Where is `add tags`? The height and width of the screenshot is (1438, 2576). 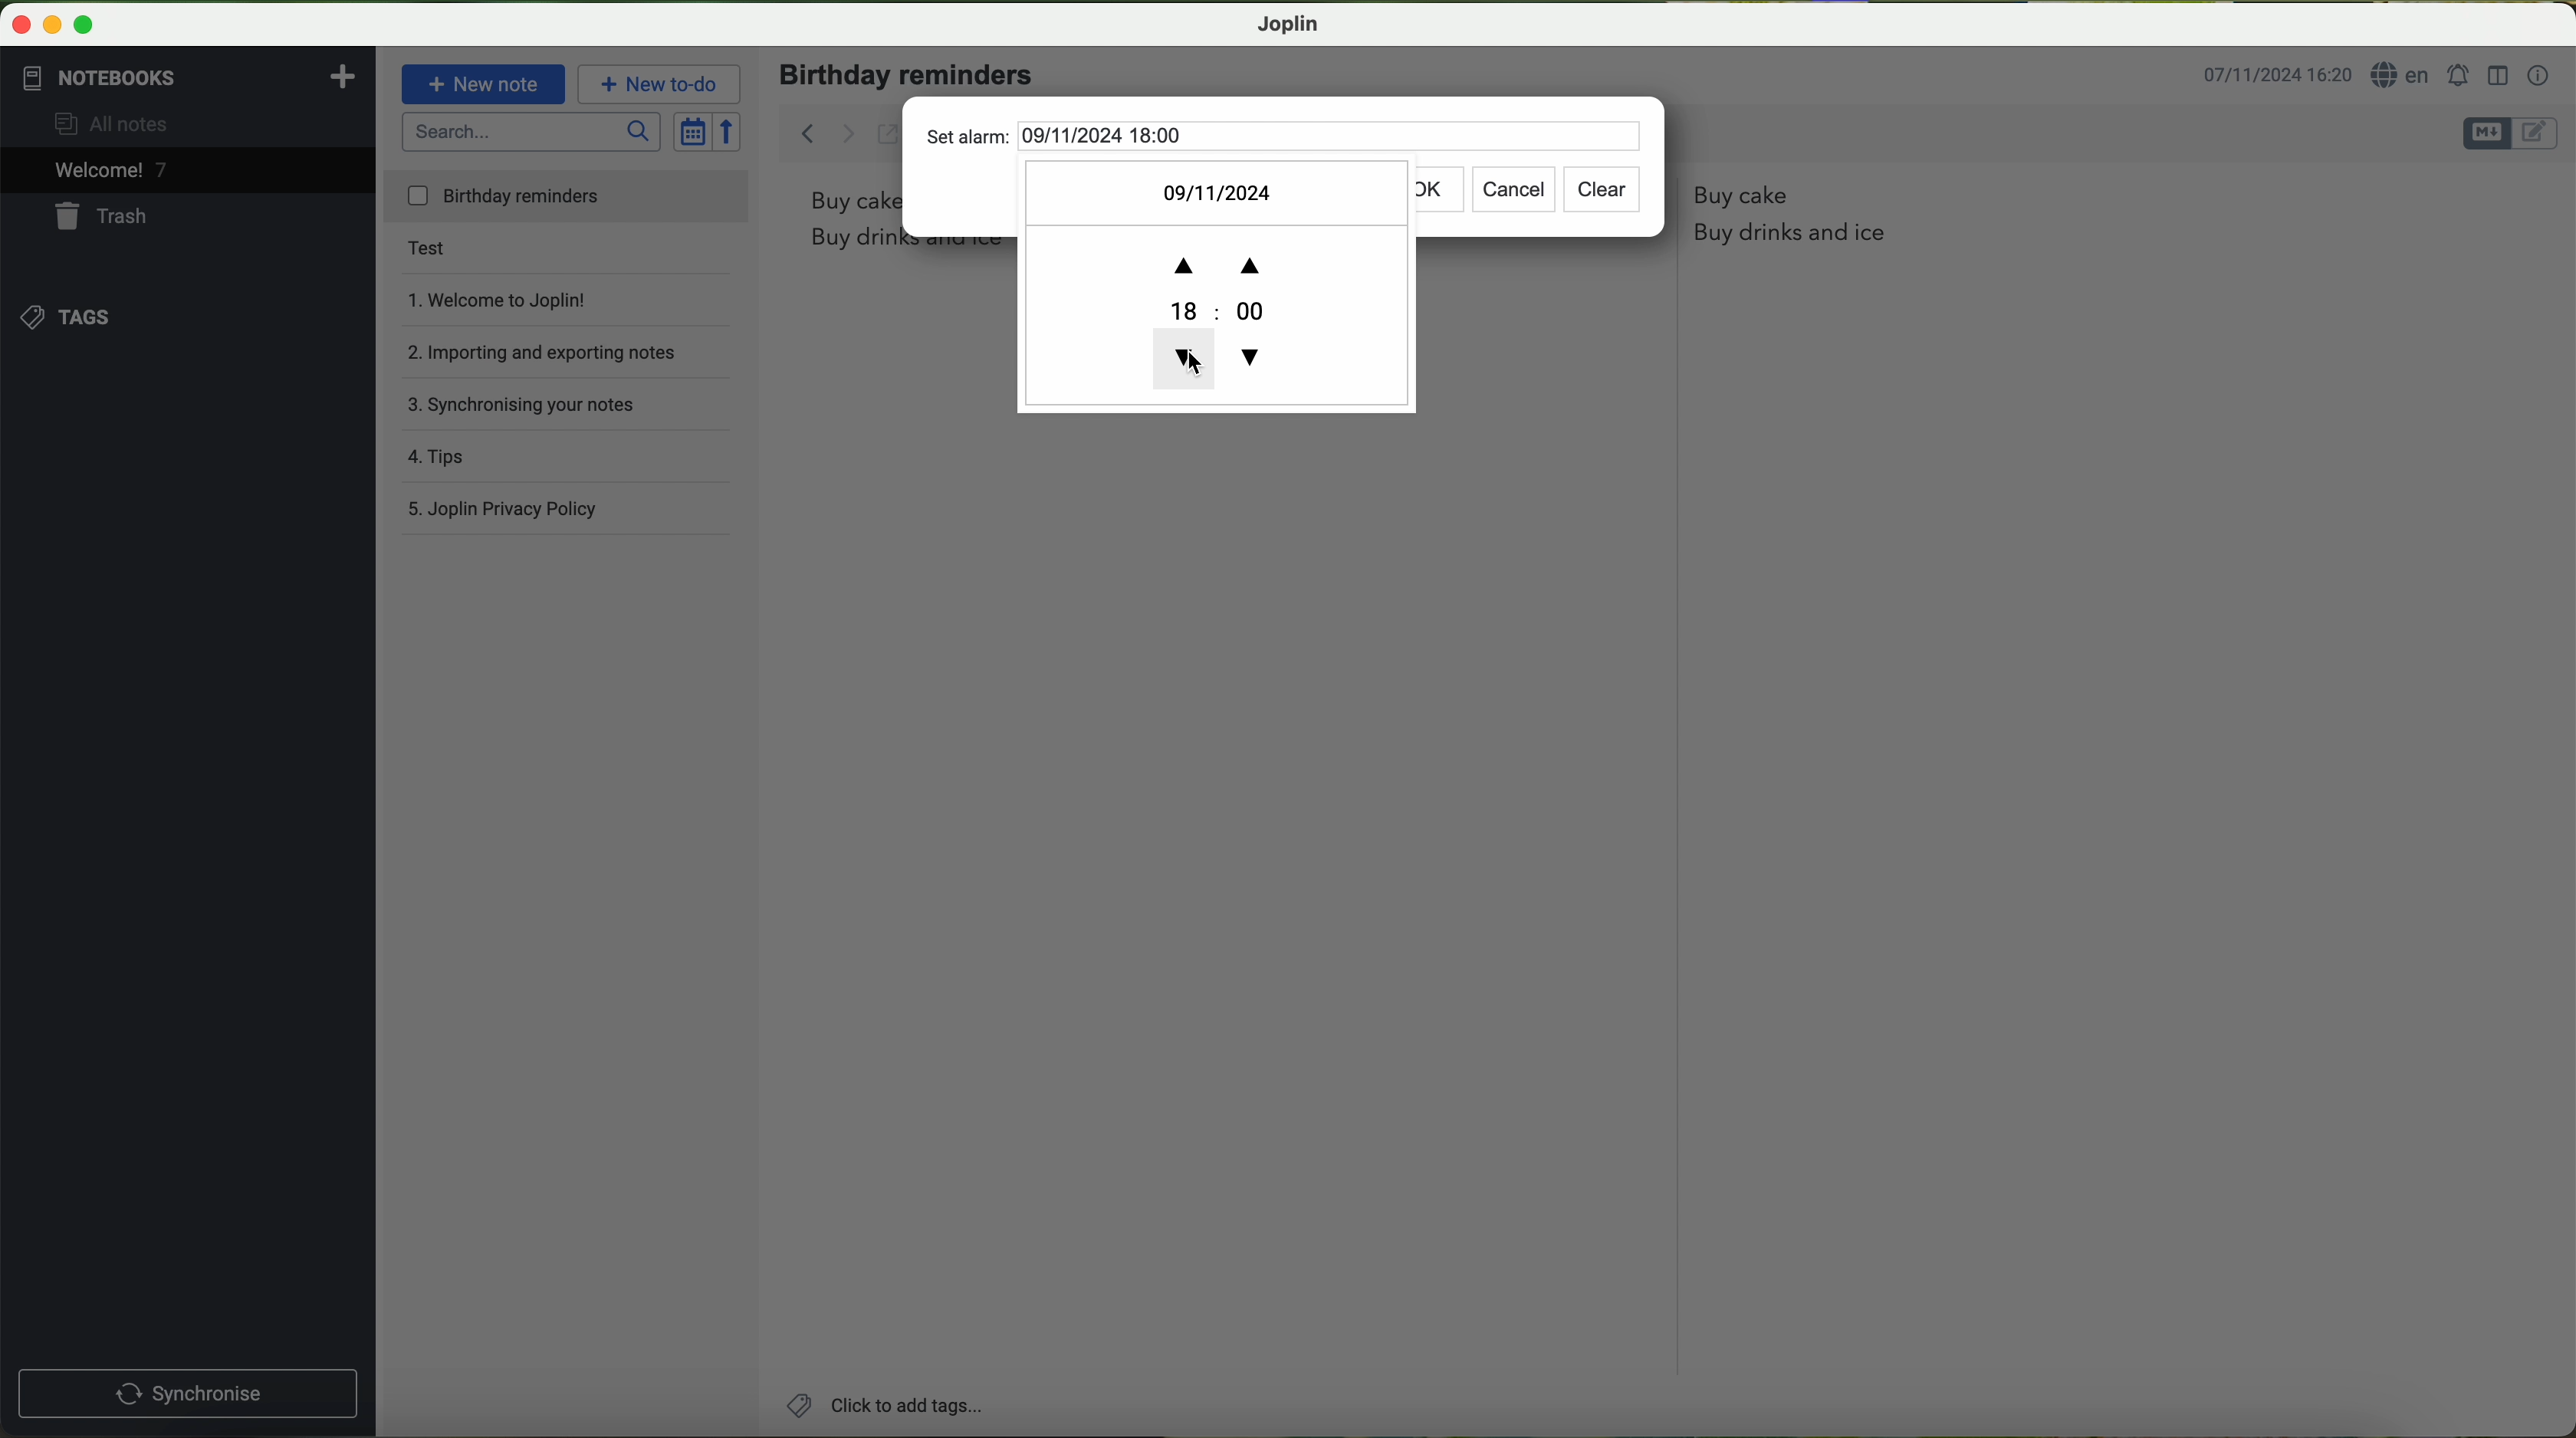
add tags is located at coordinates (890, 1405).